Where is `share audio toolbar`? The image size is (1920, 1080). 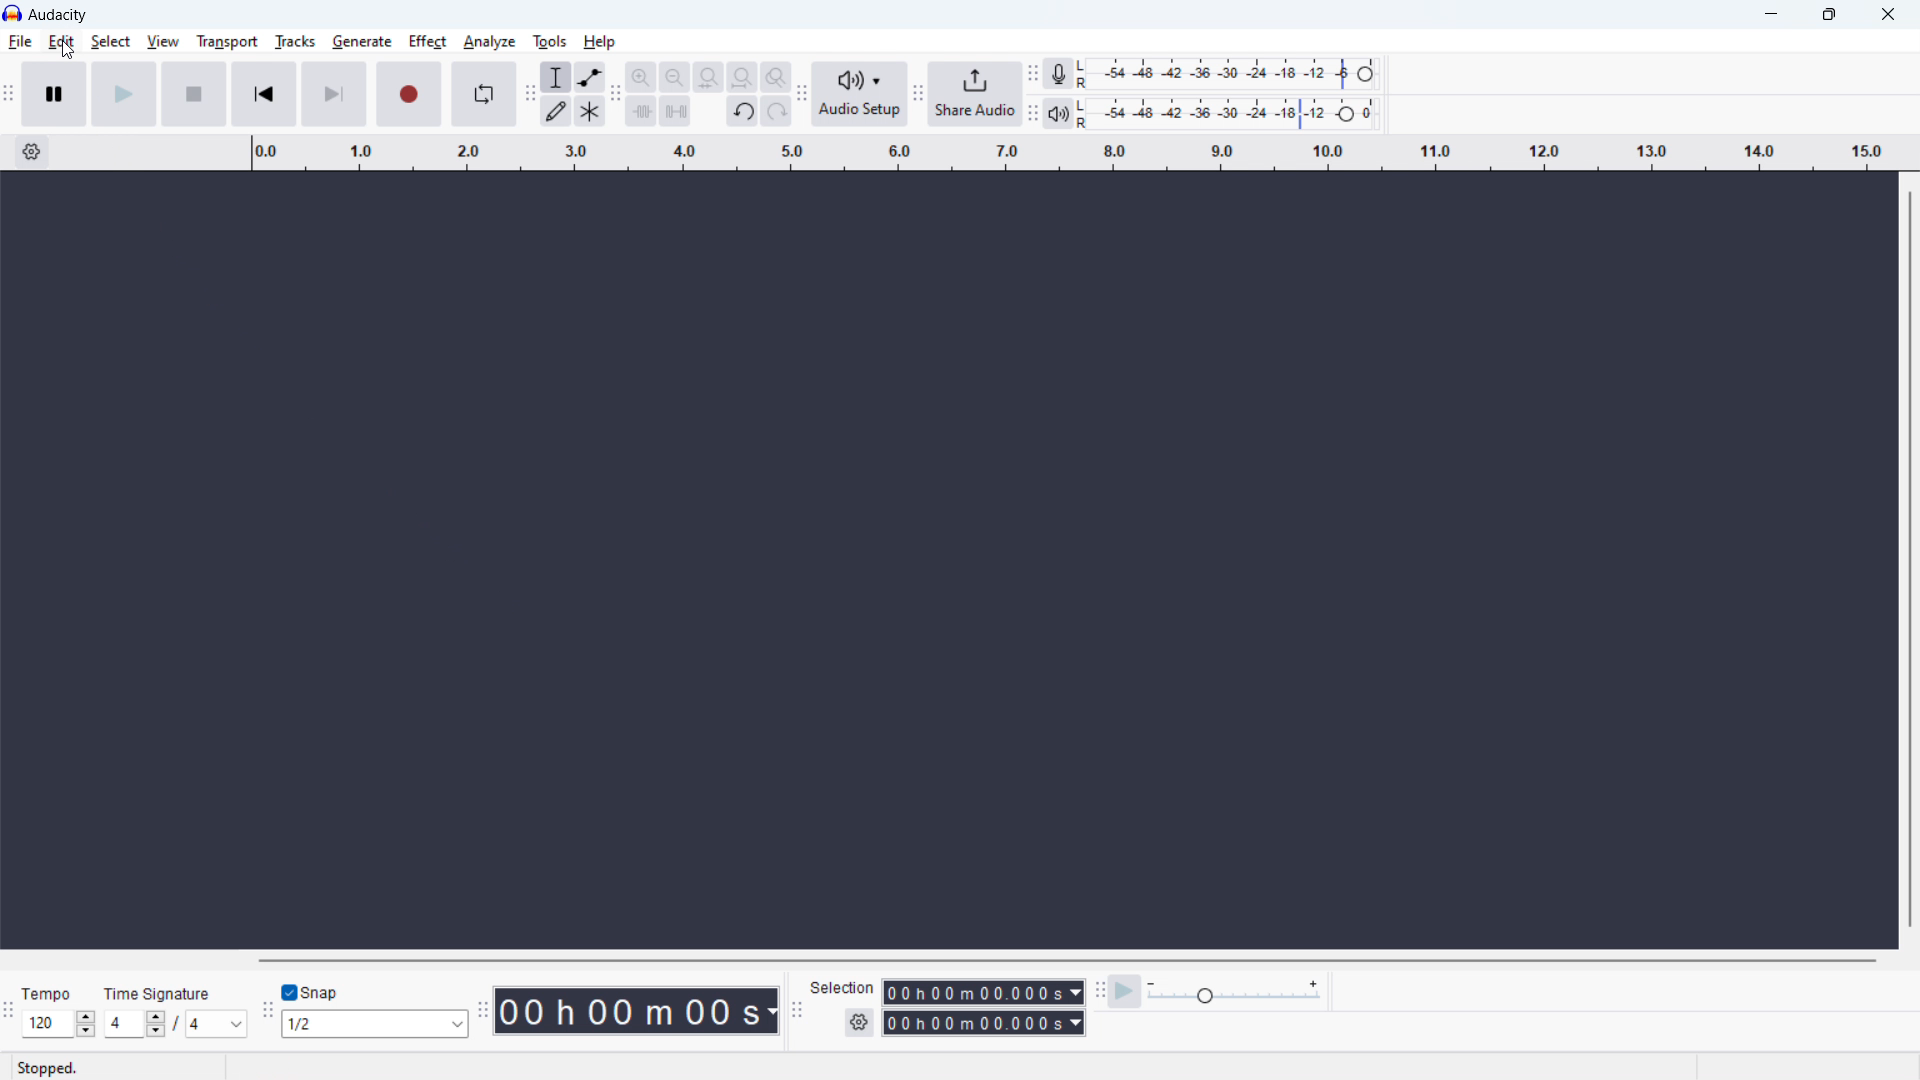
share audio toolbar is located at coordinates (919, 95).